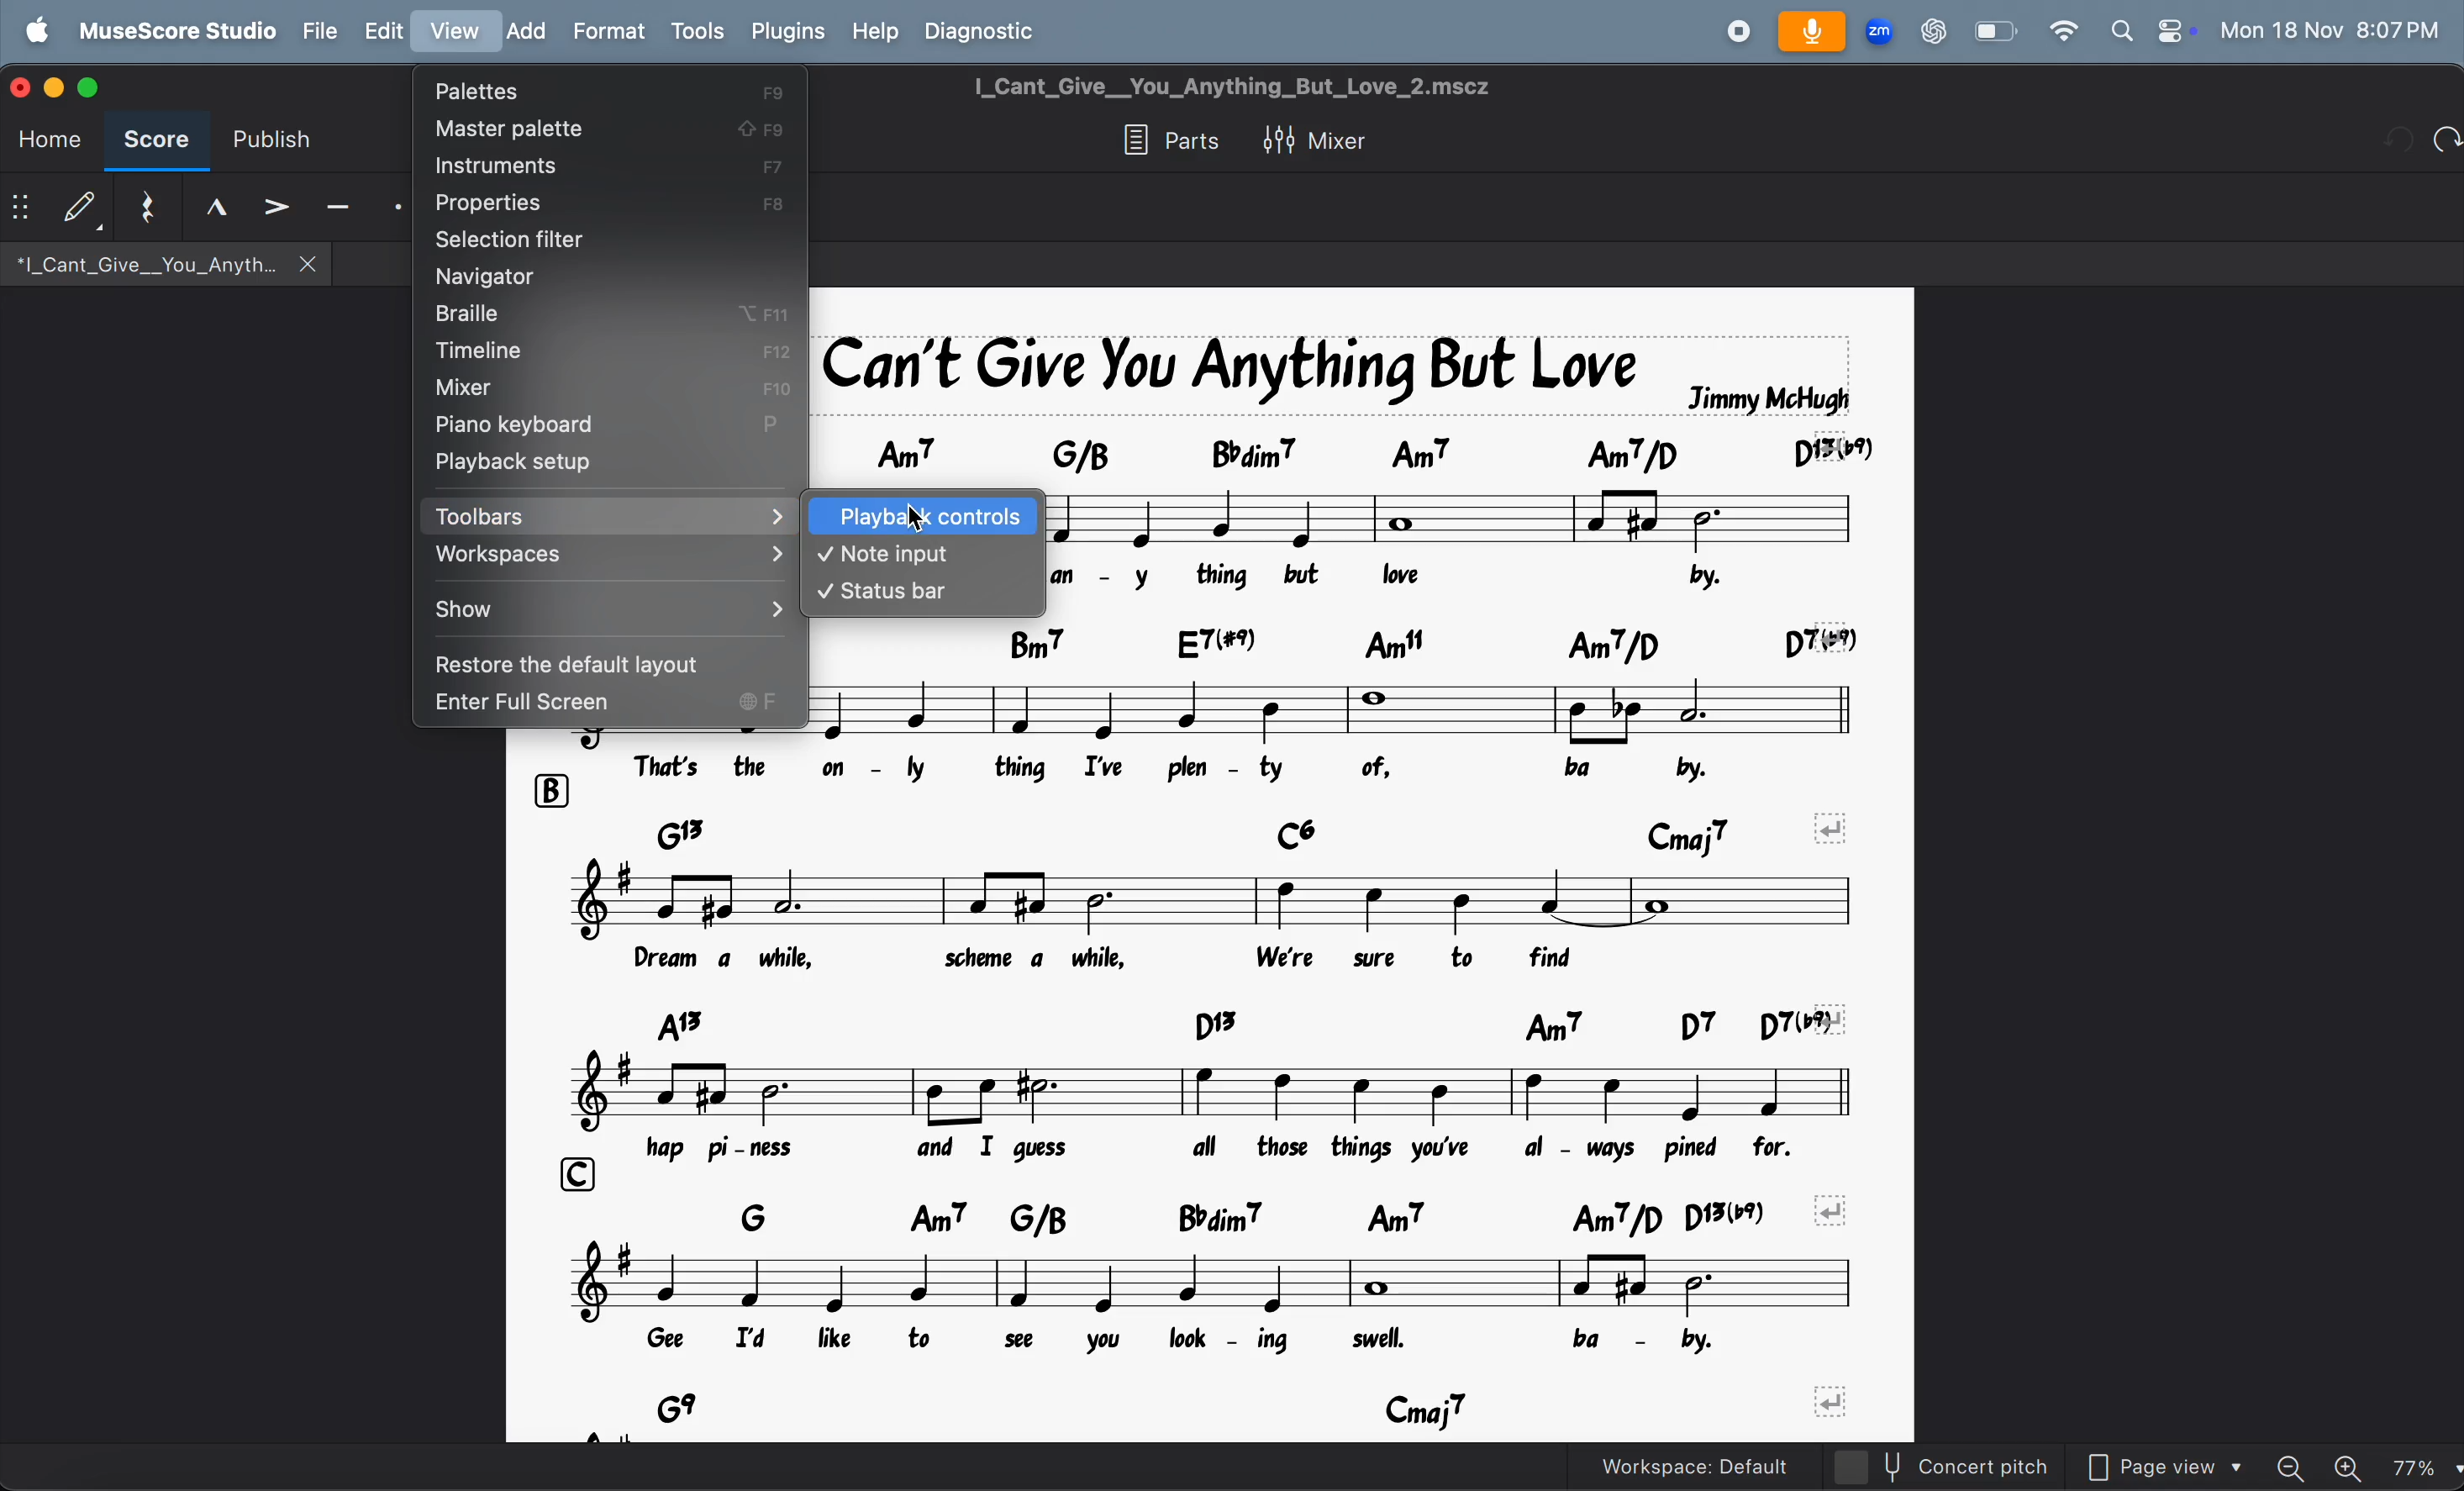  Describe the element at coordinates (1966, 1469) in the screenshot. I see `concert pitch` at that location.